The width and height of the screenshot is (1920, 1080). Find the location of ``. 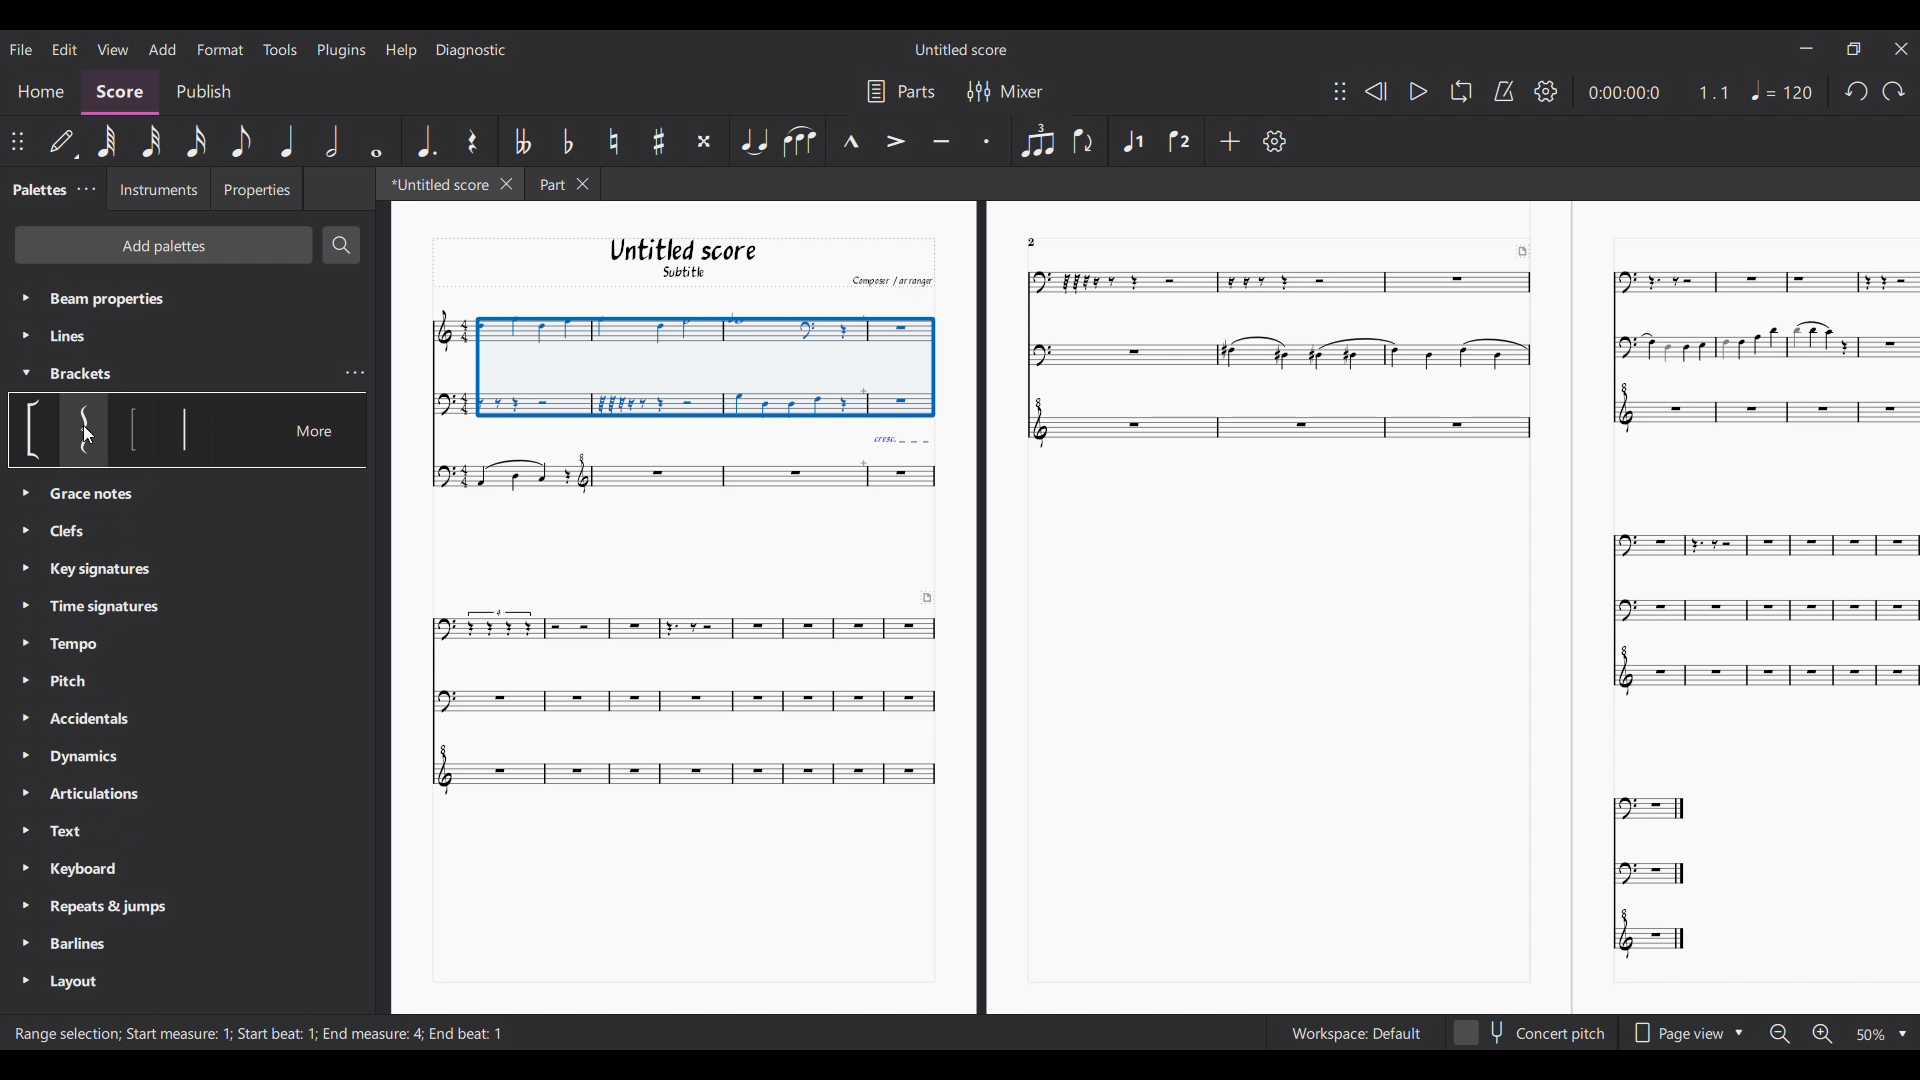

 is located at coordinates (24, 680).